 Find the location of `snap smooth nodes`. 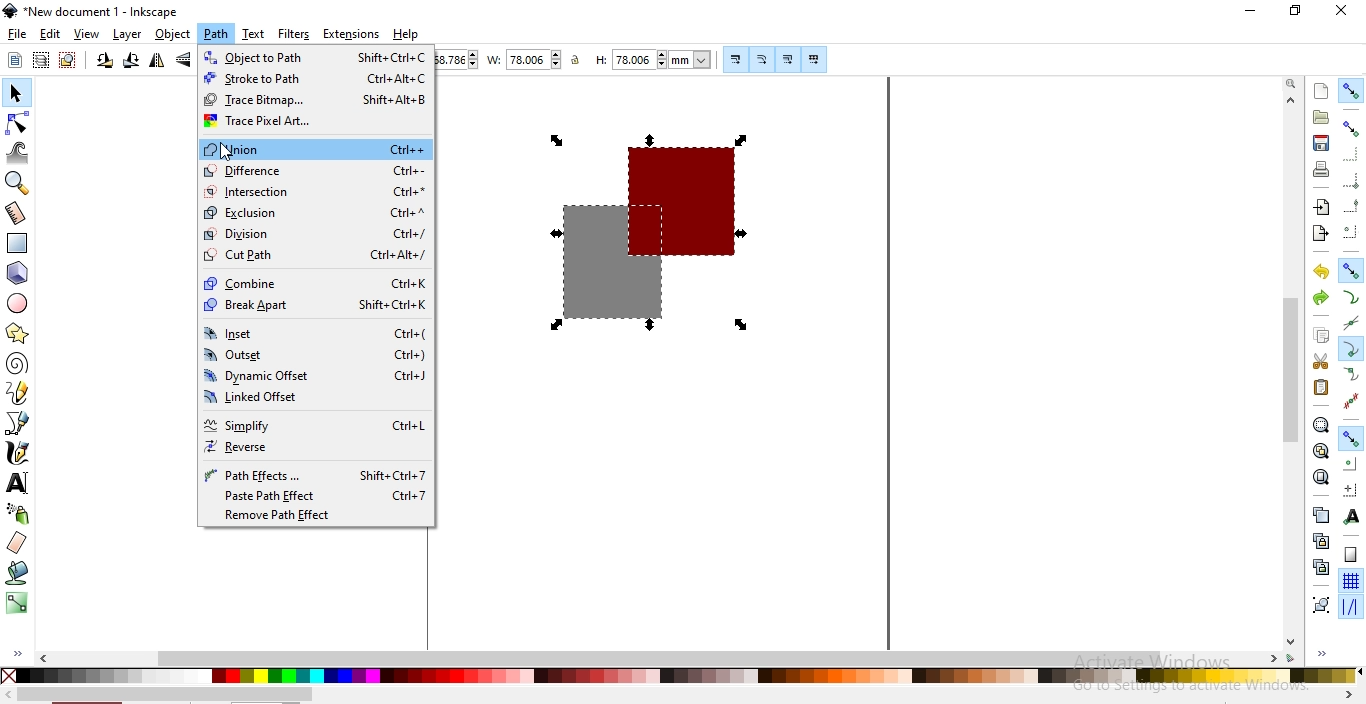

snap smooth nodes is located at coordinates (1352, 375).